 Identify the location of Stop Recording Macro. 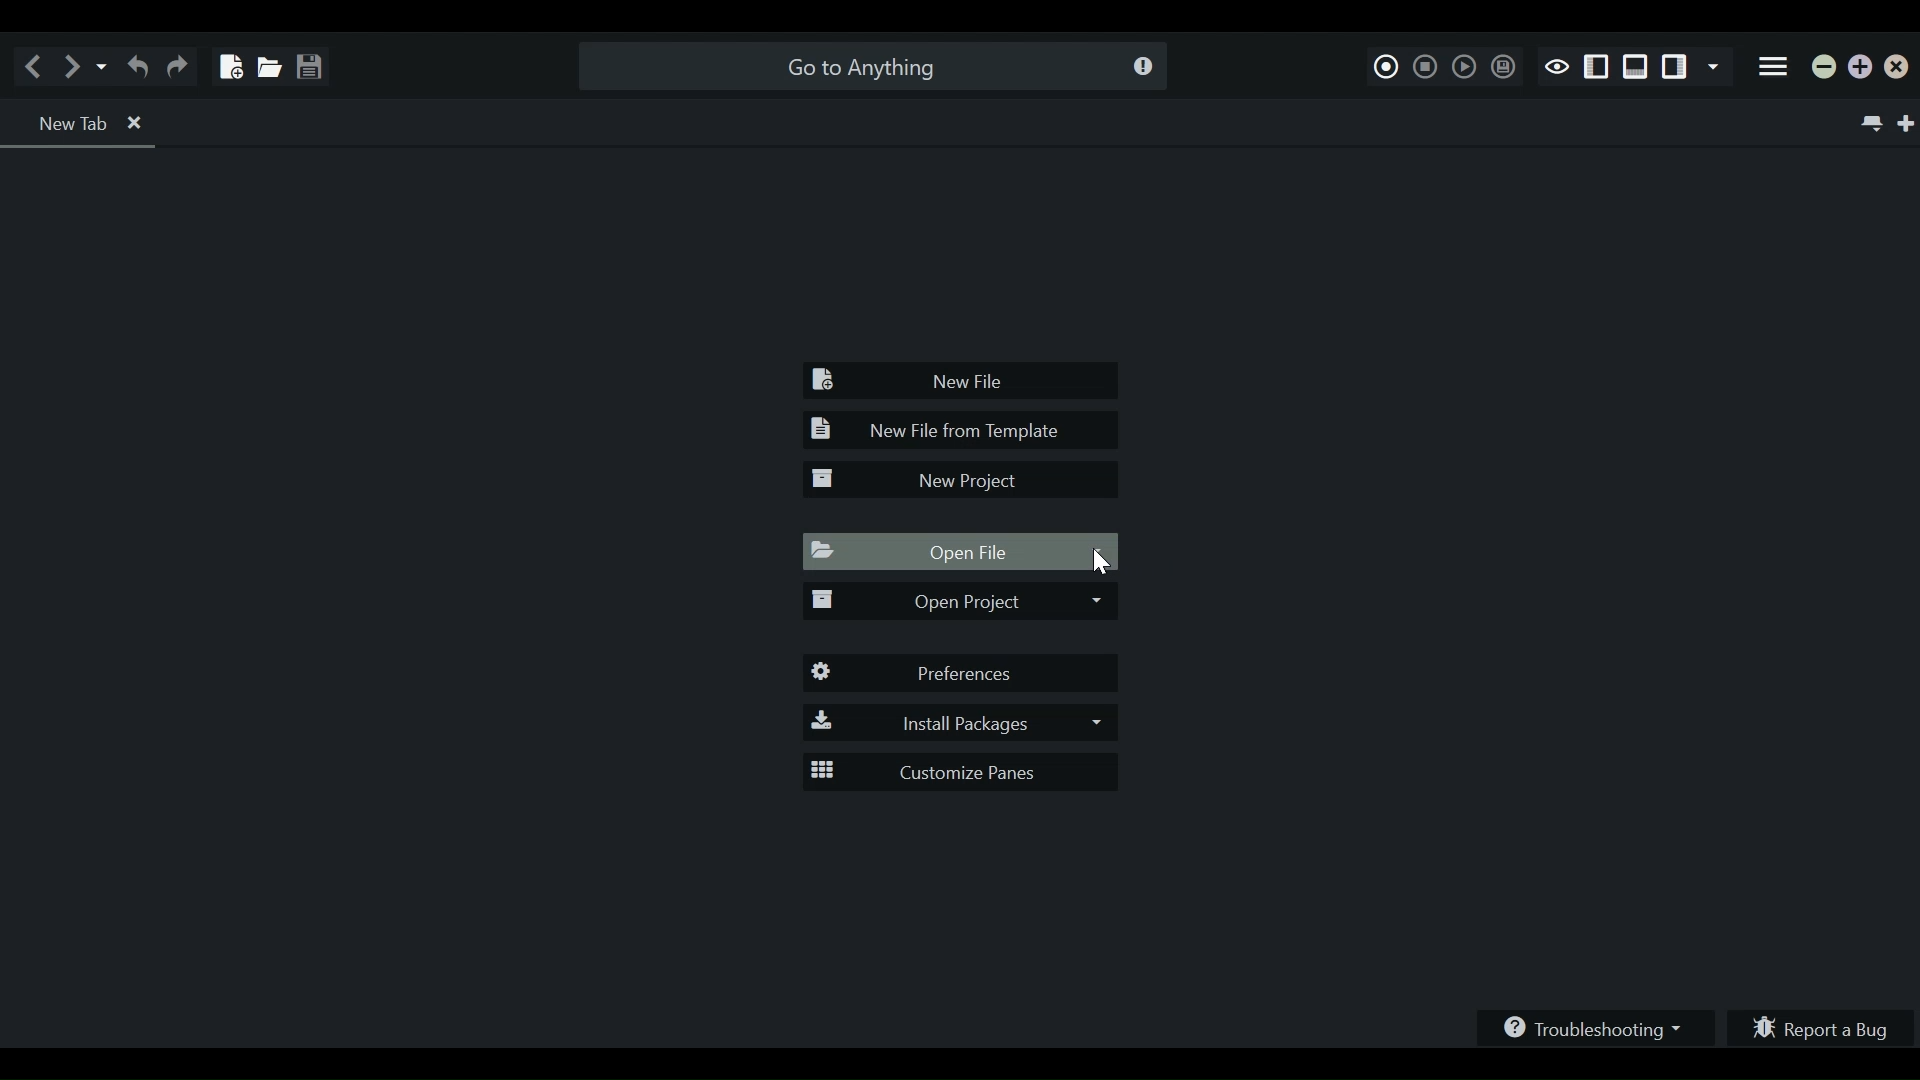
(1426, 65).